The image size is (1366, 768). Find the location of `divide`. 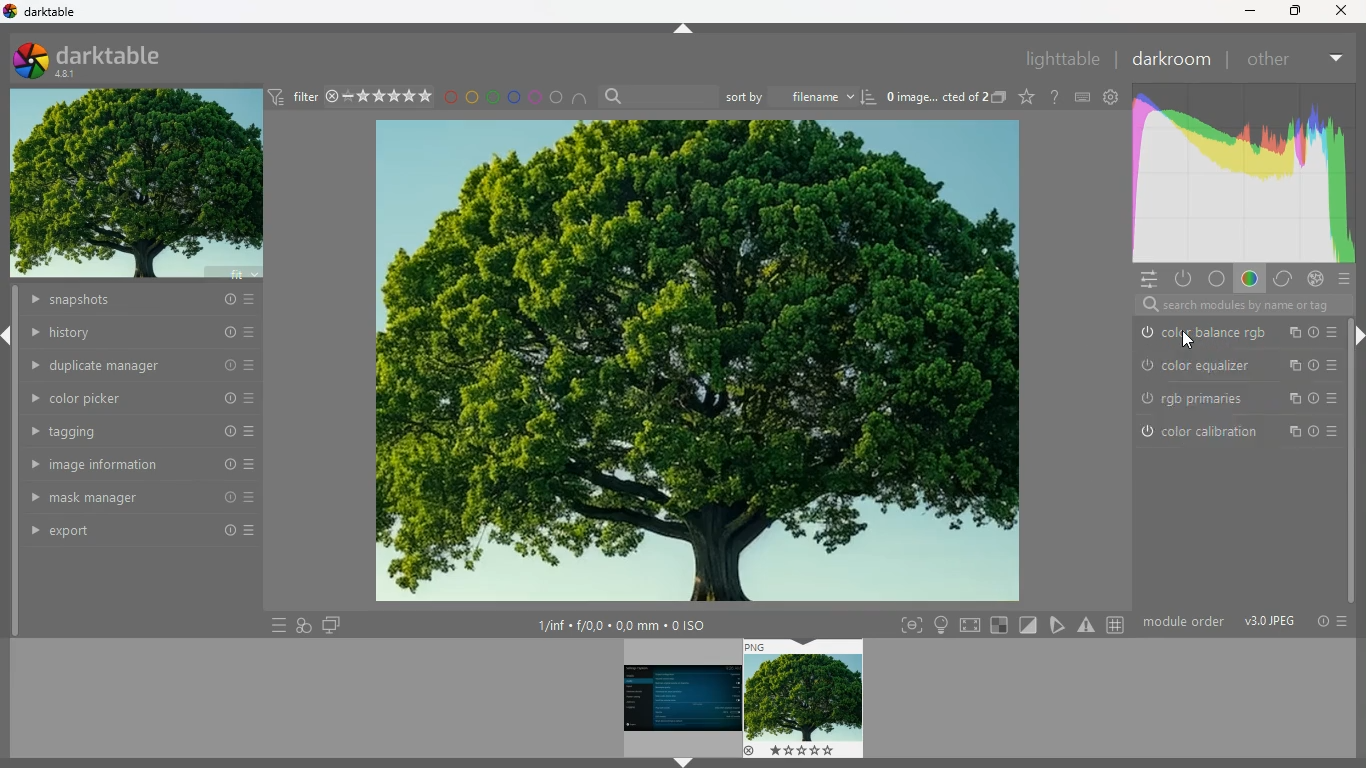

divide is located at coordinates (1030, 624).